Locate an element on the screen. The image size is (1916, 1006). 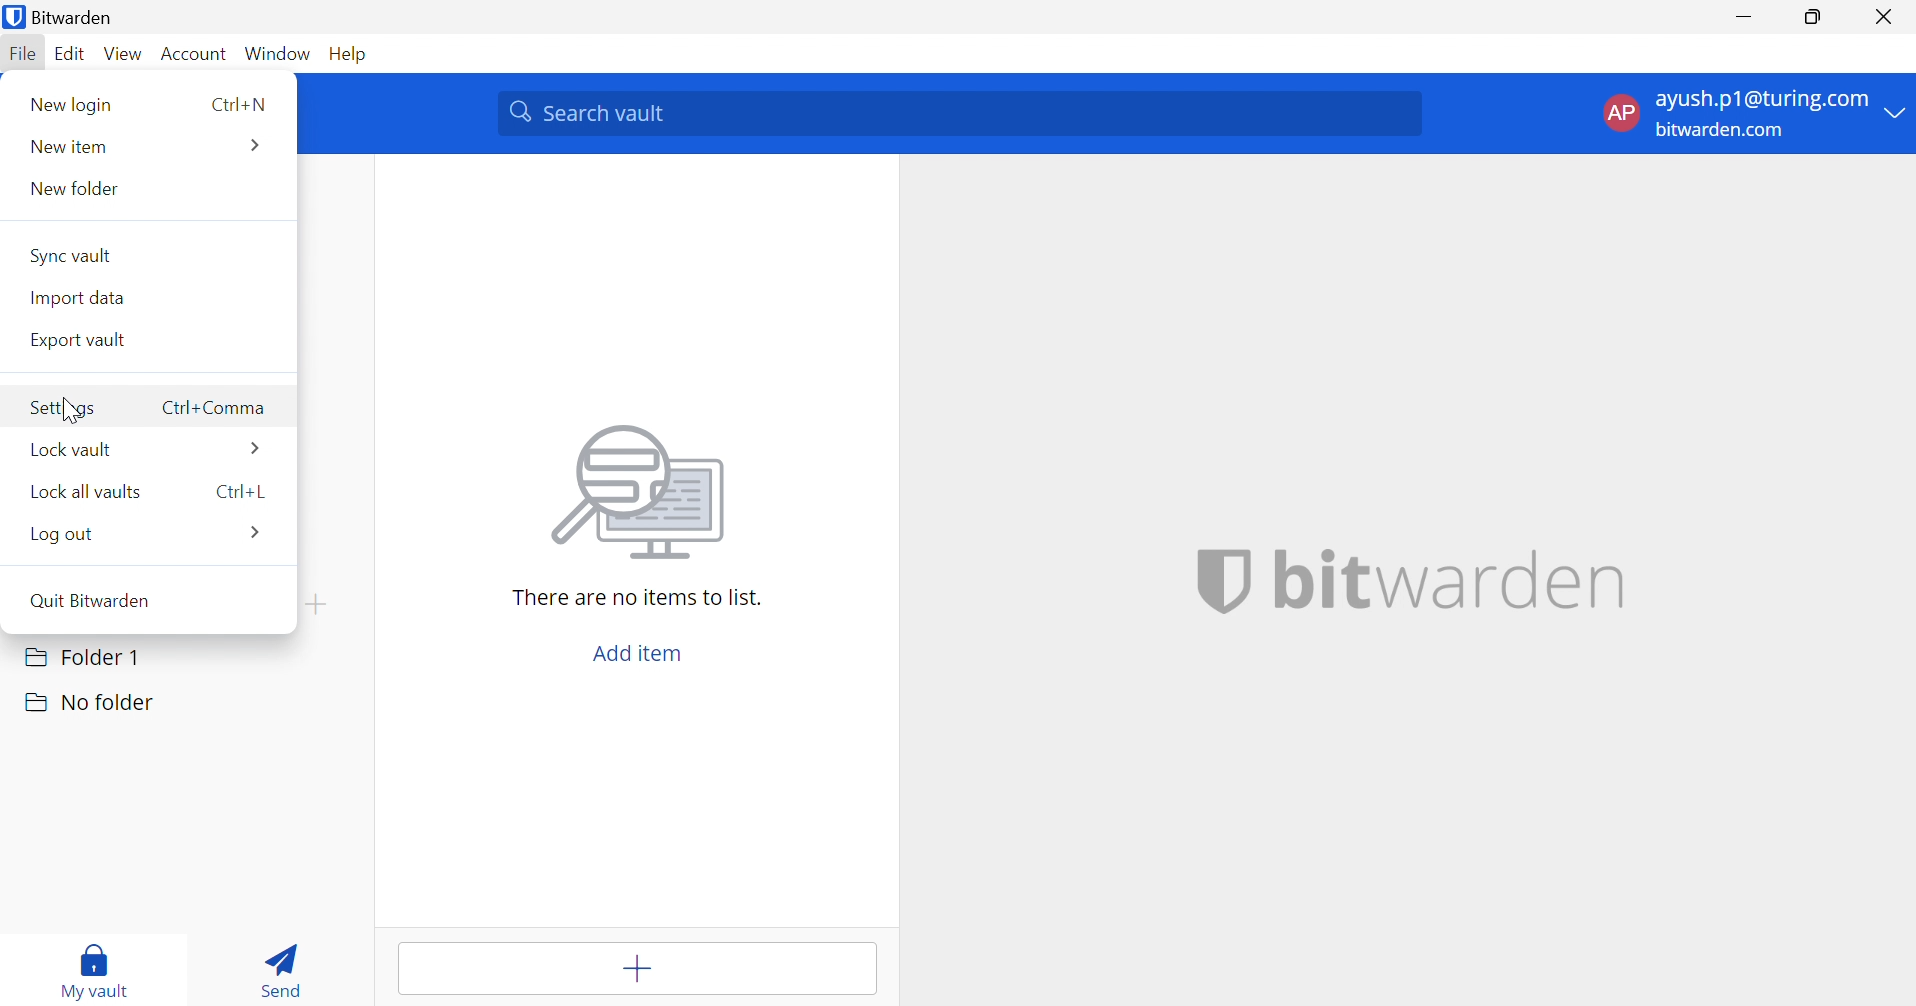
New item is located at coordinates (73, 145).